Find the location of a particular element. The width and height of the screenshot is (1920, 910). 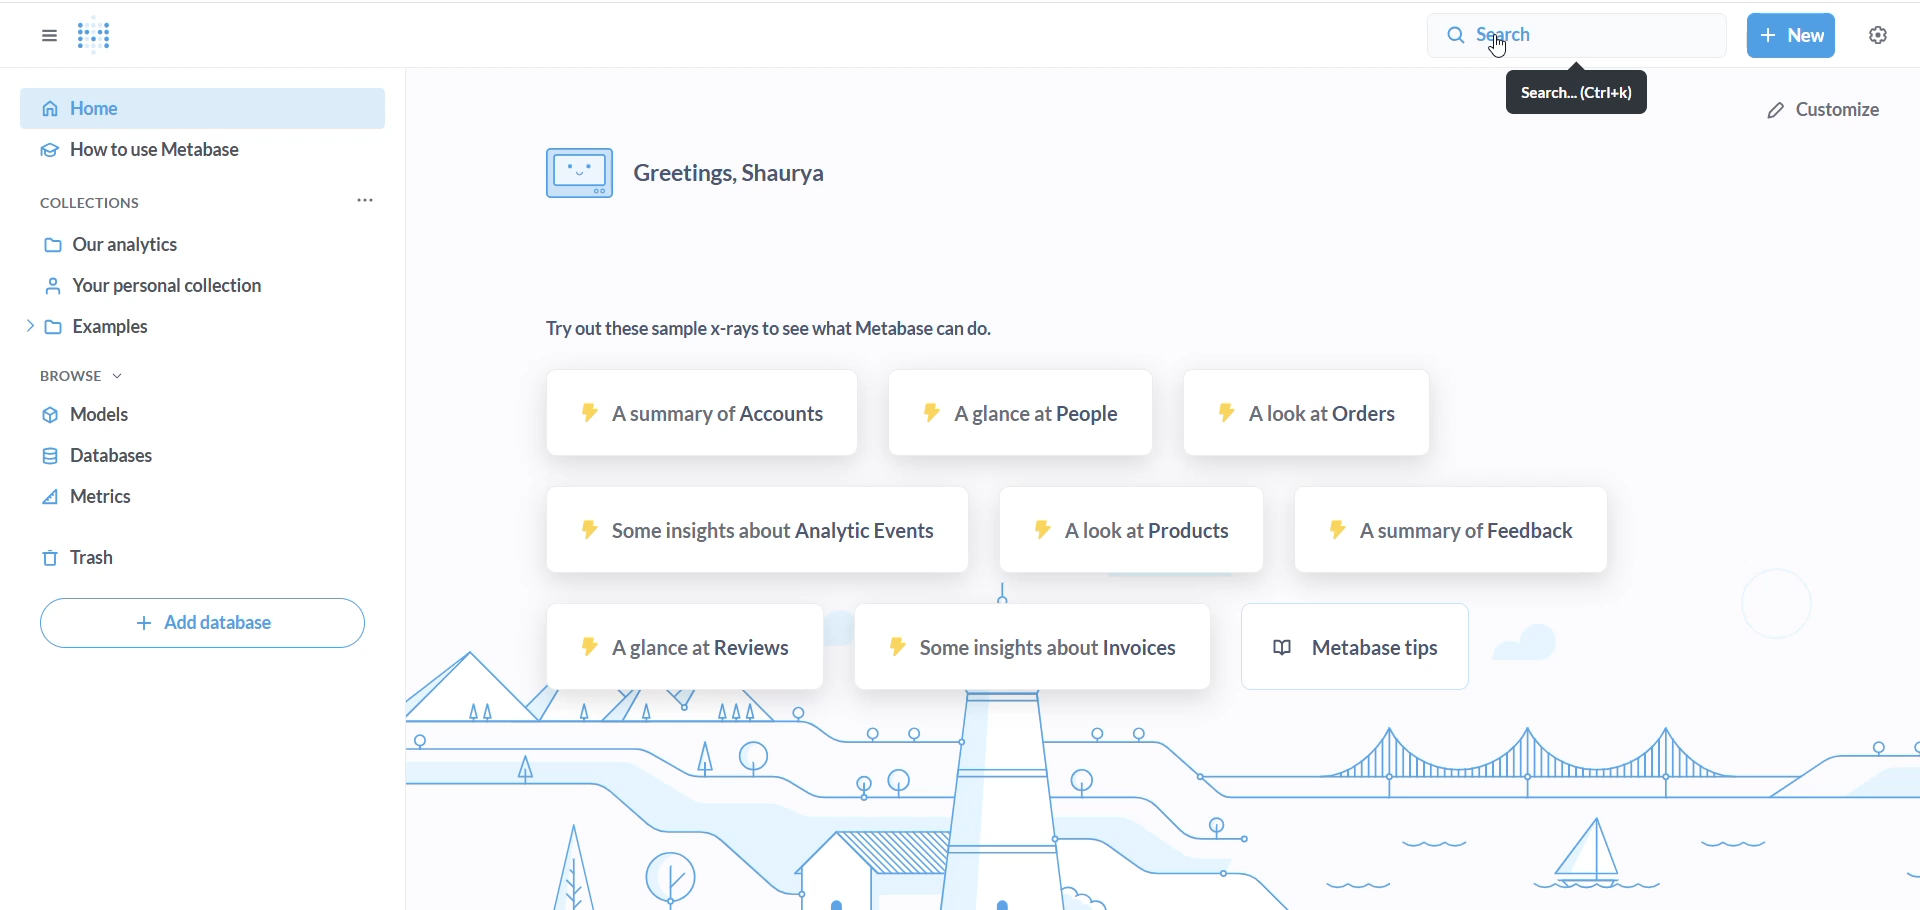

greetings, Shaurya is located at coordinates (695, 176).